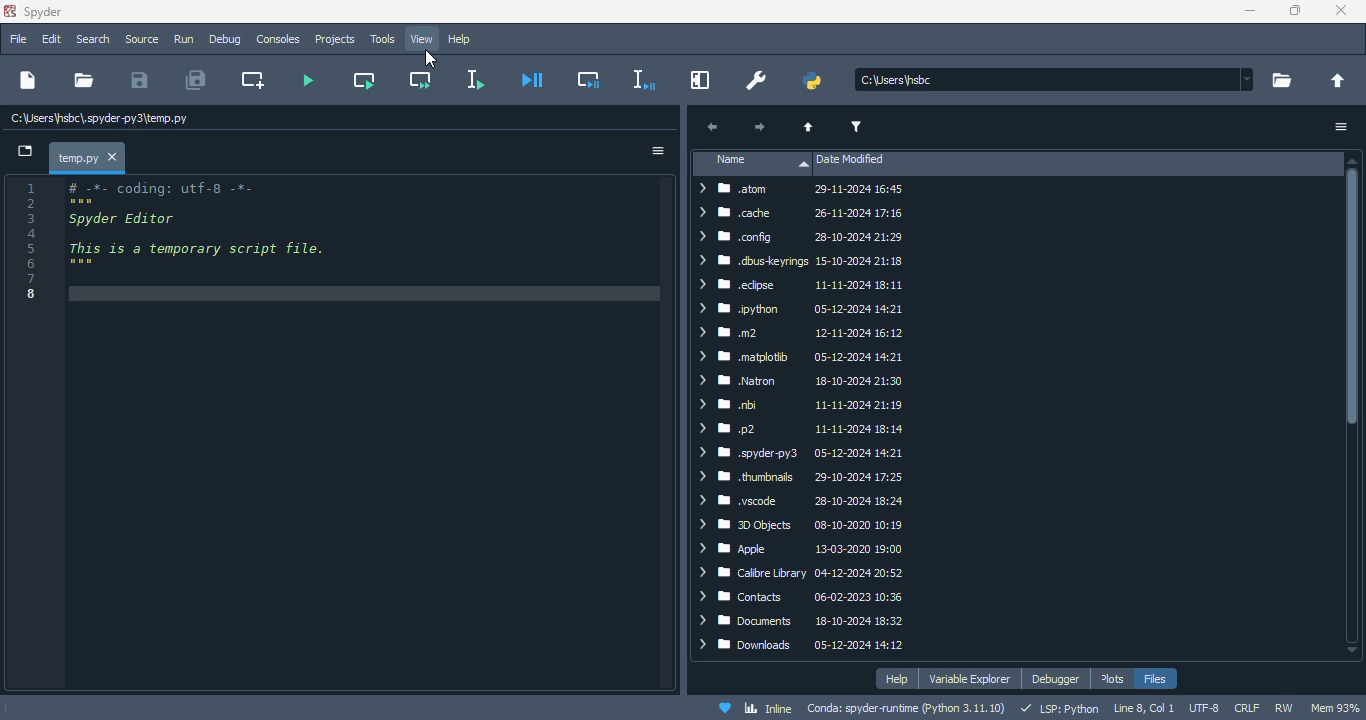 This screenshot has height=720, width=1366. I want to click on variable explorer, so click(970, 680).